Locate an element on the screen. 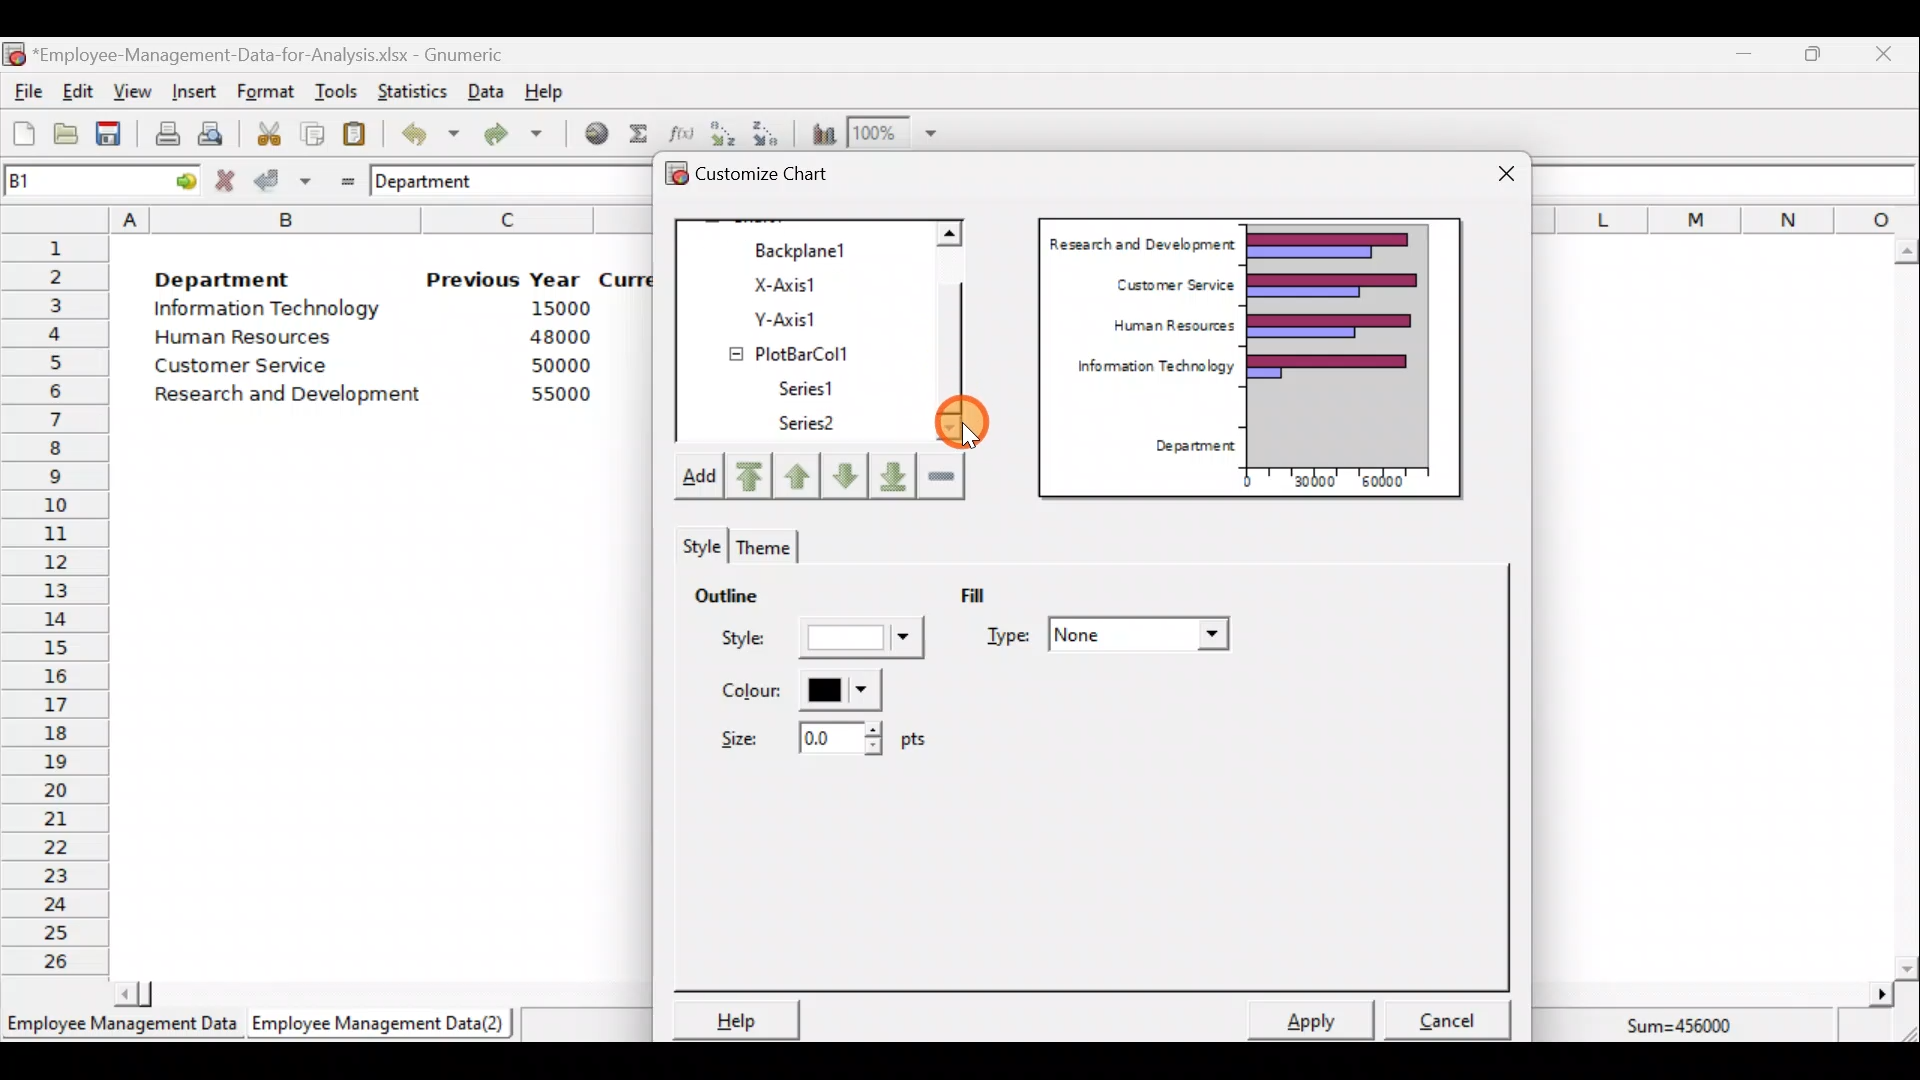  Minimize is located at coordinates (1740, 58).